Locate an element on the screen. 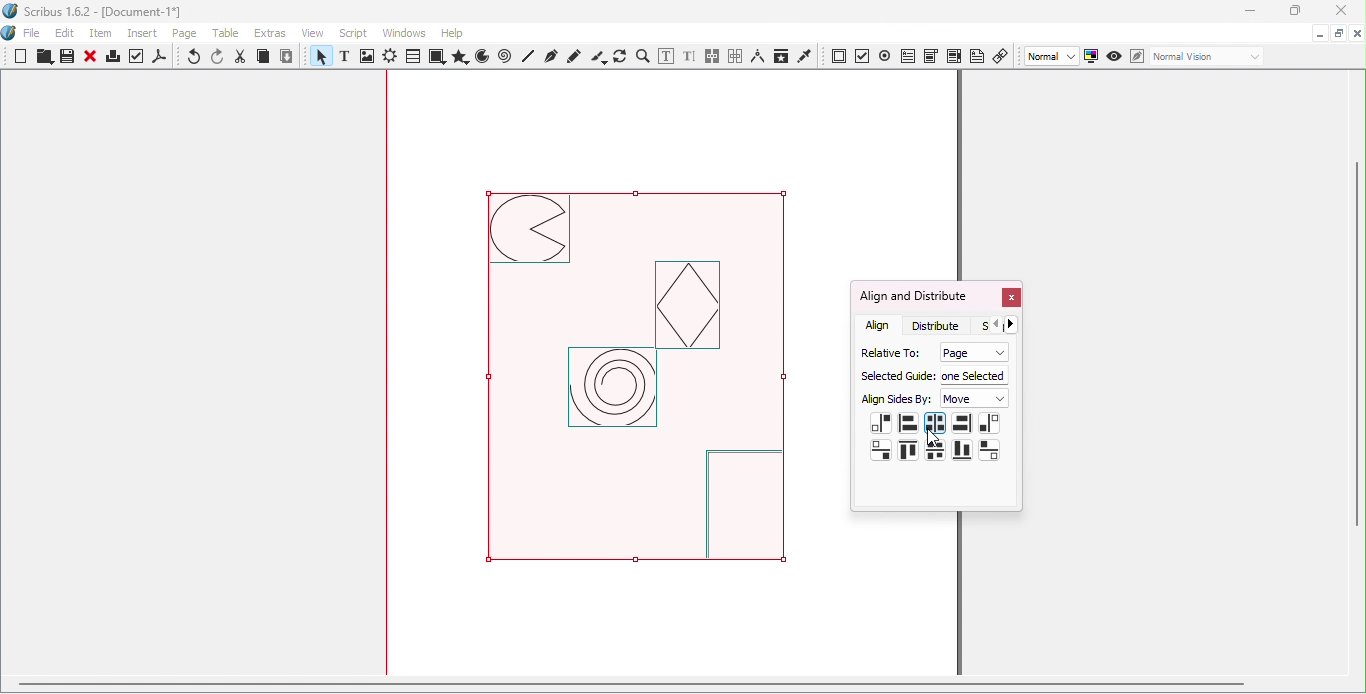 The width and height of the screenshot is (1366, 694). Table is located at coordinates (412, 57).